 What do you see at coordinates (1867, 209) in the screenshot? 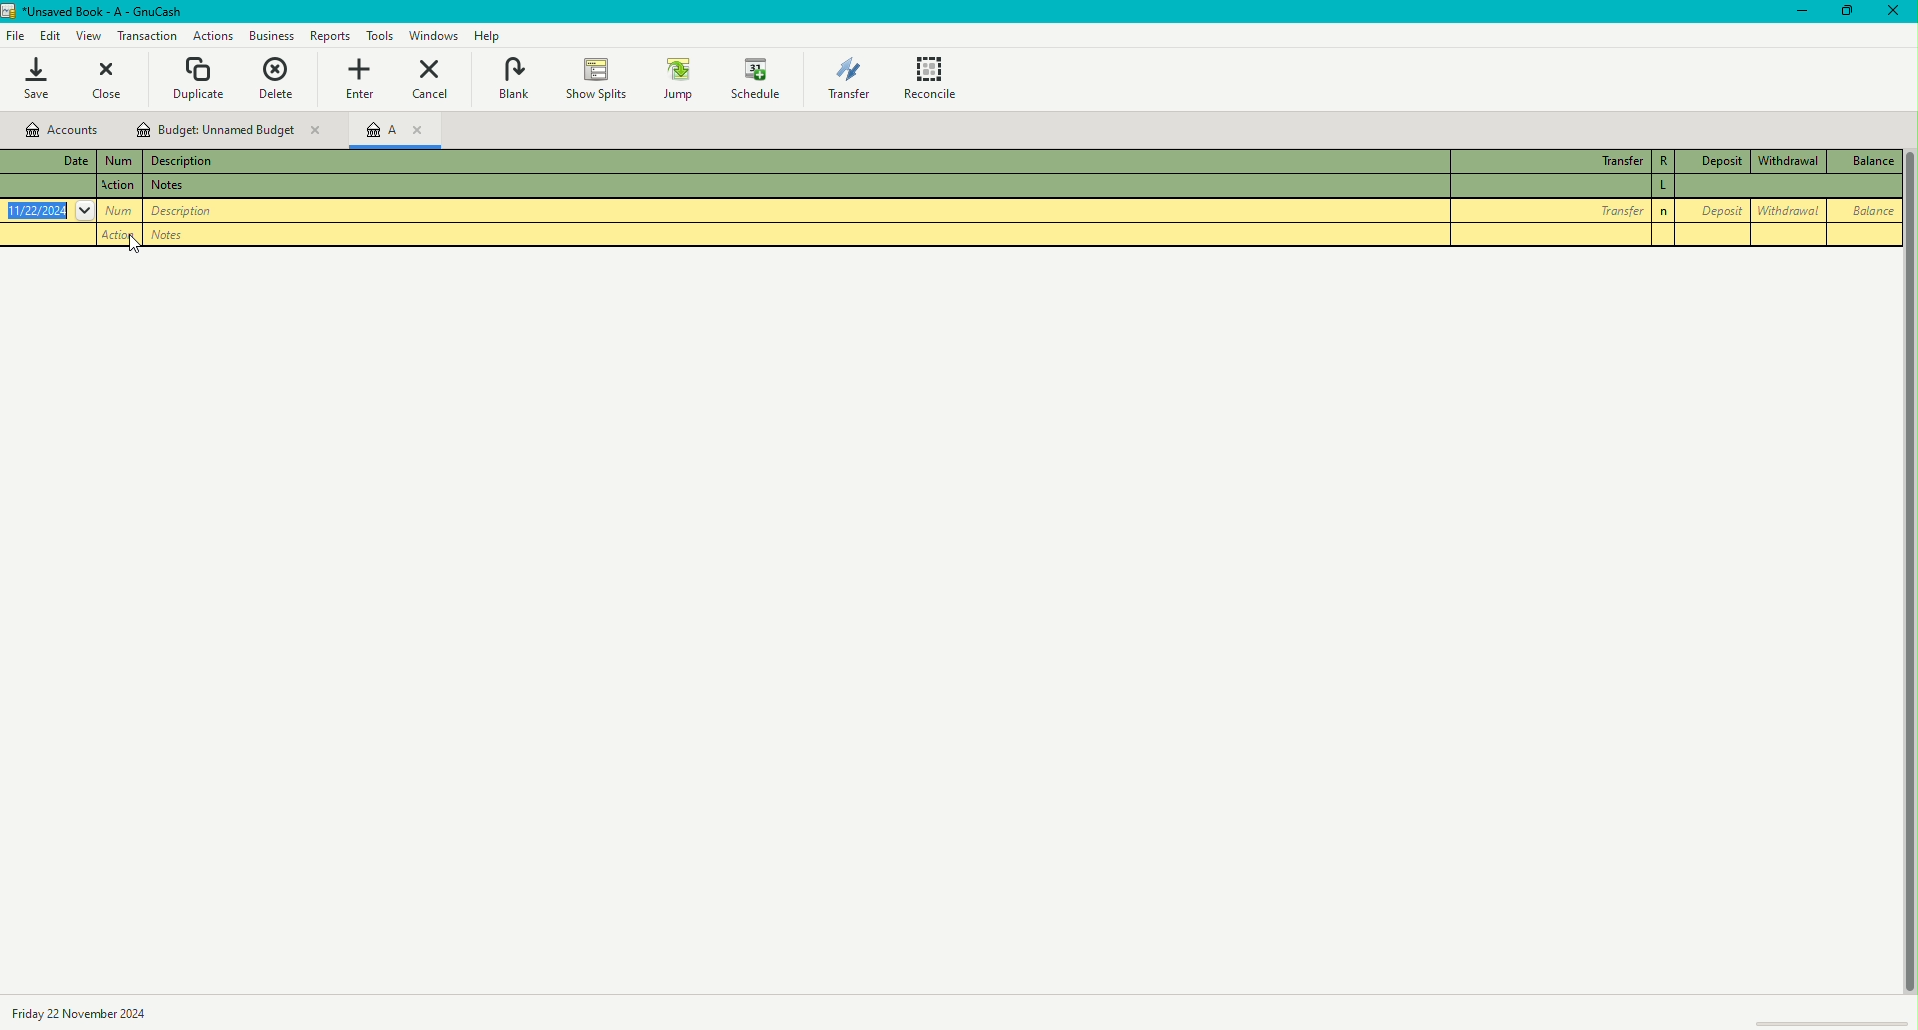
I see `Balance` at bounding box center [1867, 209].